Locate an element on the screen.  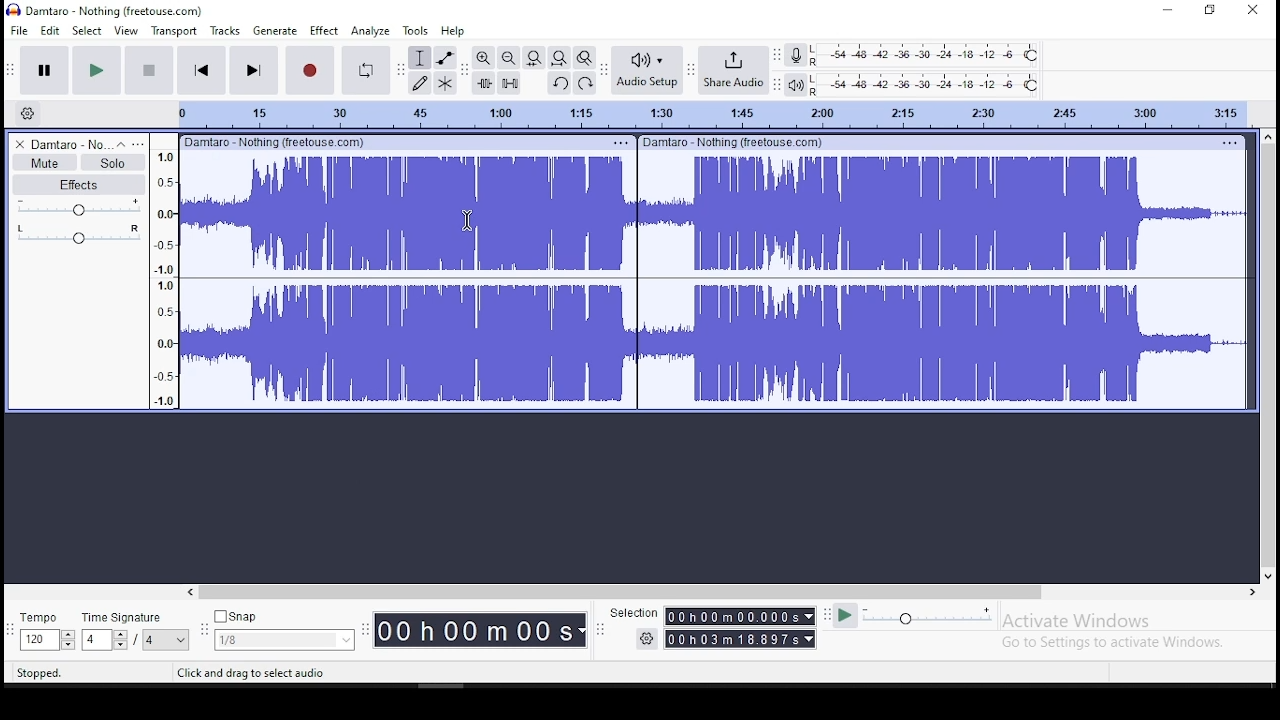
enable looping is located at coordinates (364, 71).